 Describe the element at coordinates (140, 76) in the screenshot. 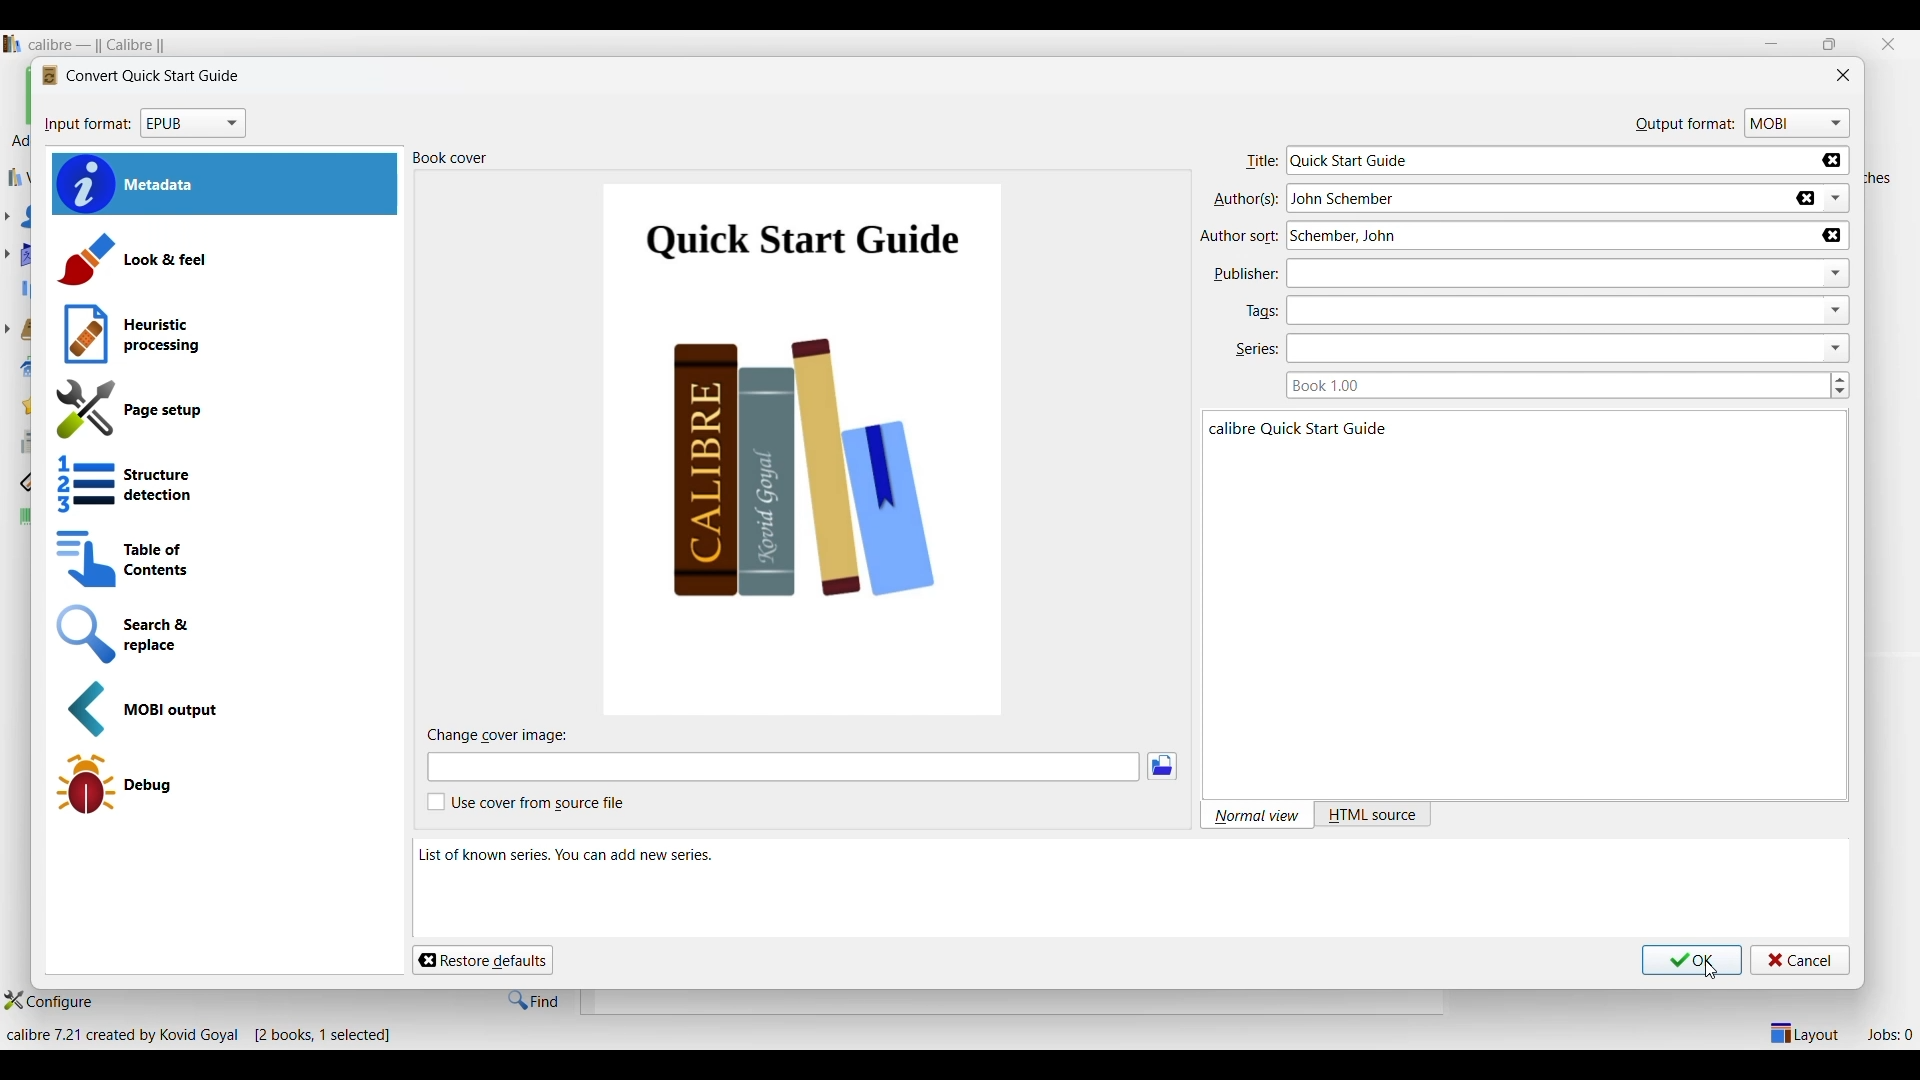

I see `Logo and name of current window` at that location.